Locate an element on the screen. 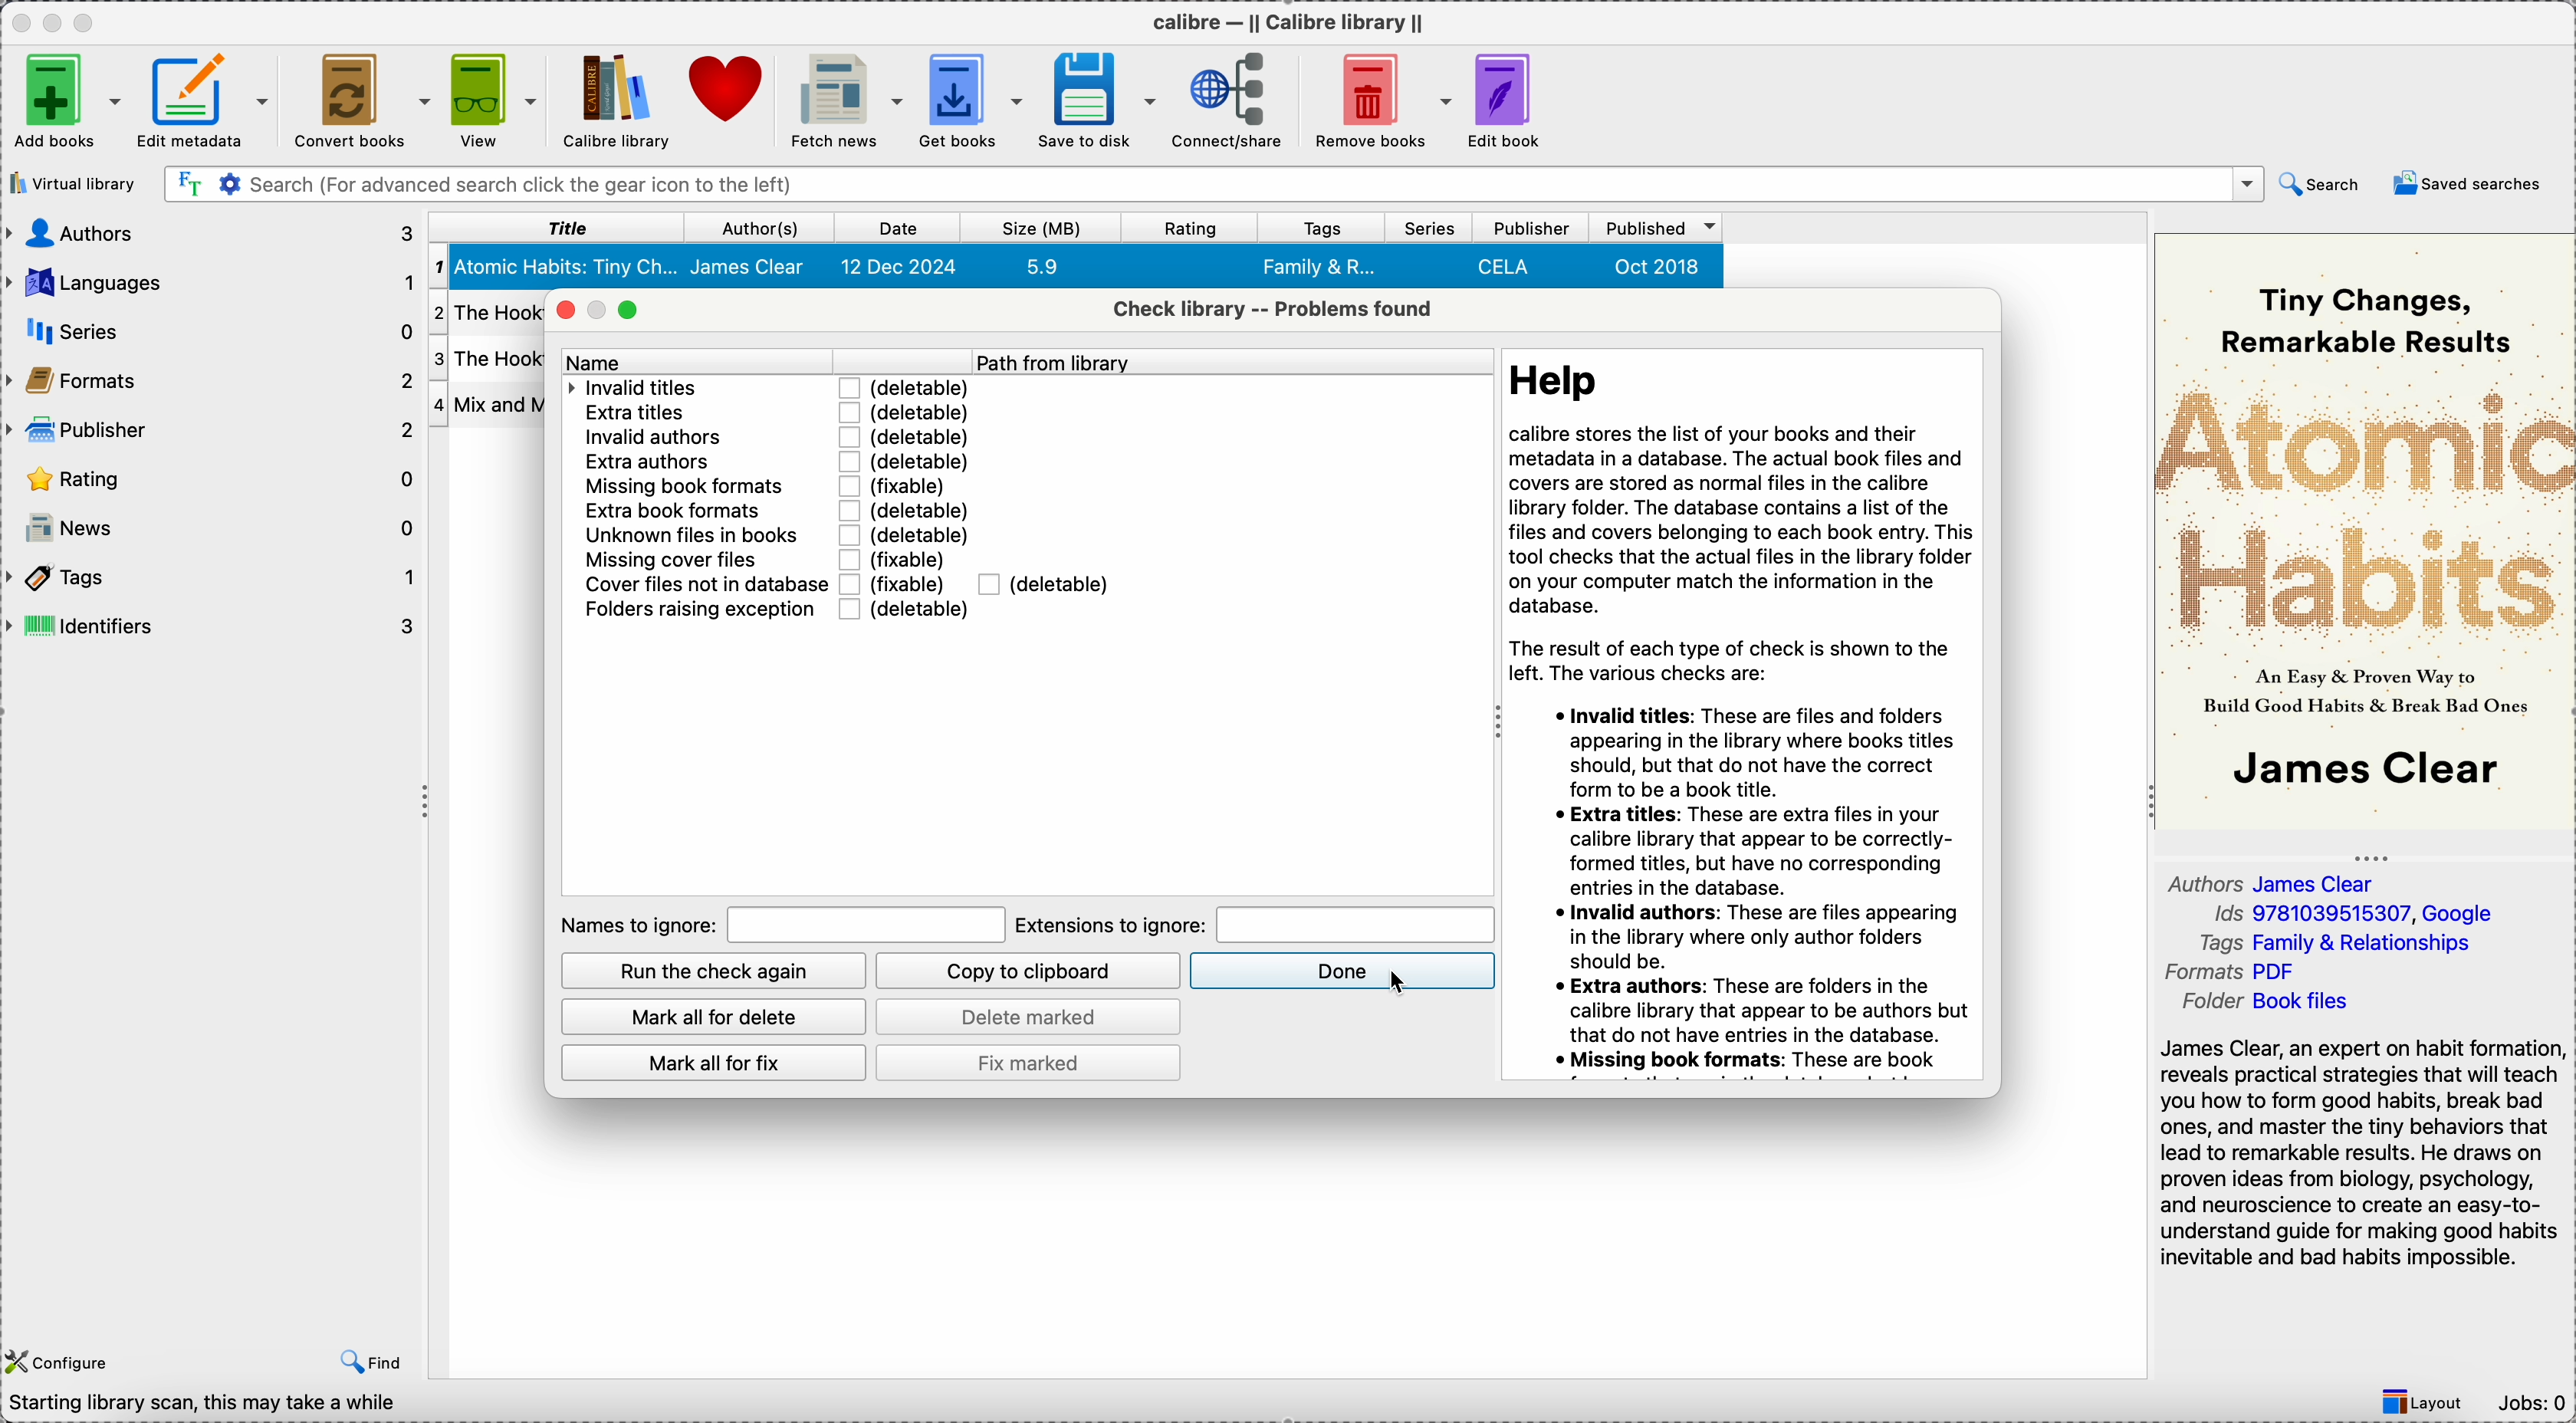 The height and width of the screenshot is (1423, 2576). get books is located at coordinates (972, 99).